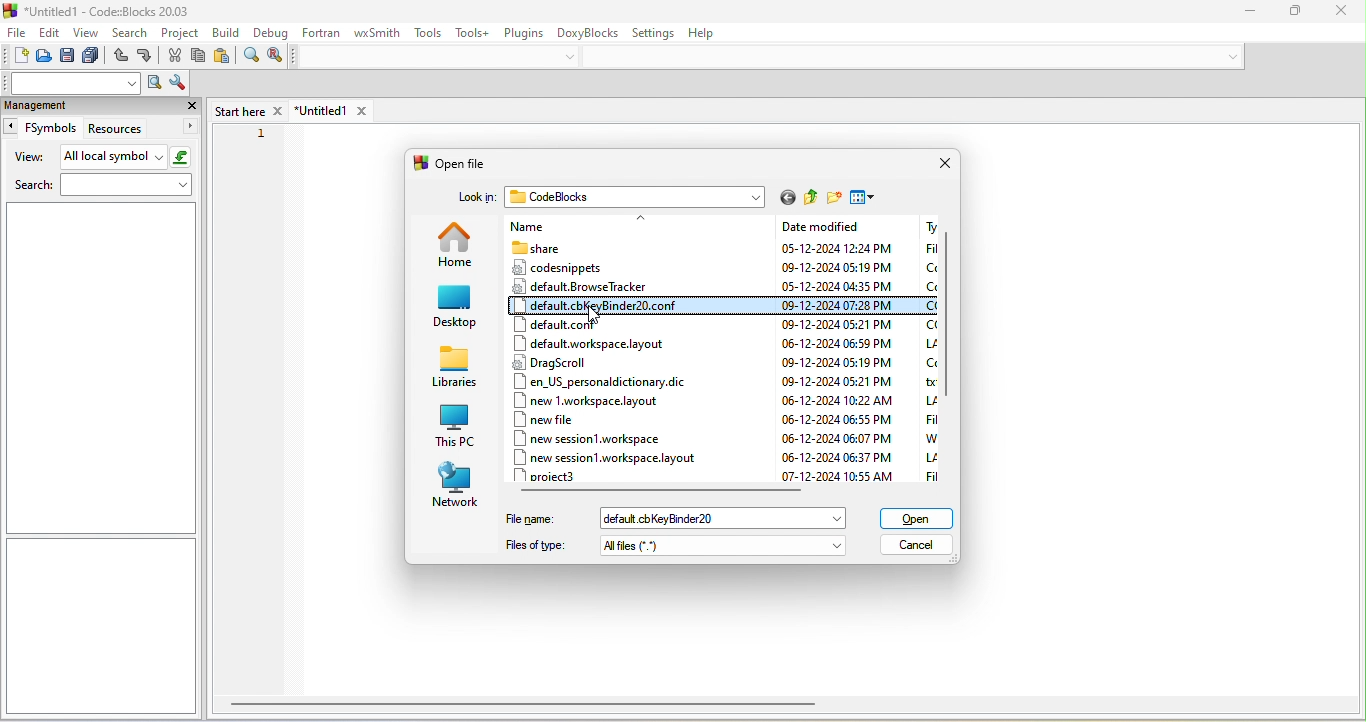 The image size is (1366, 722). Describe the element at coordinates (947, 162) in the screenshot. I see `close` at that location.